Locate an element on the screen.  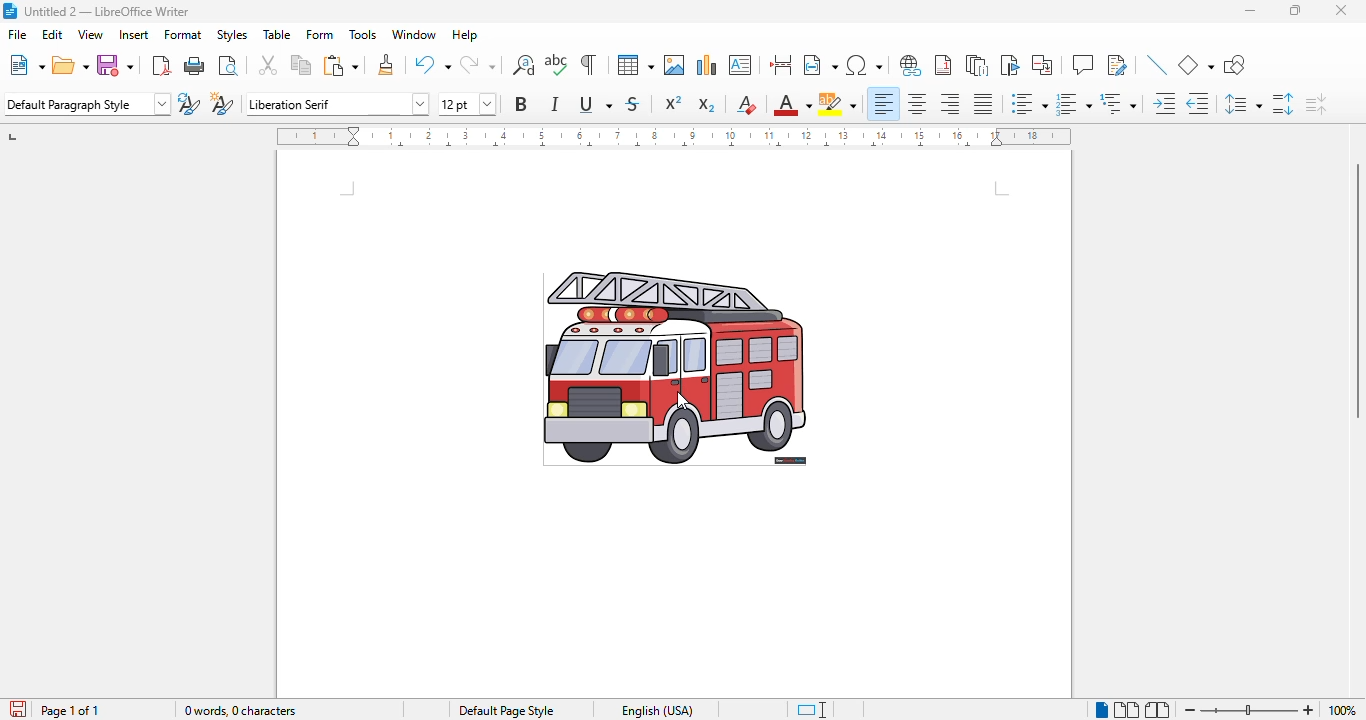
format is located at coordinates (184, 34).